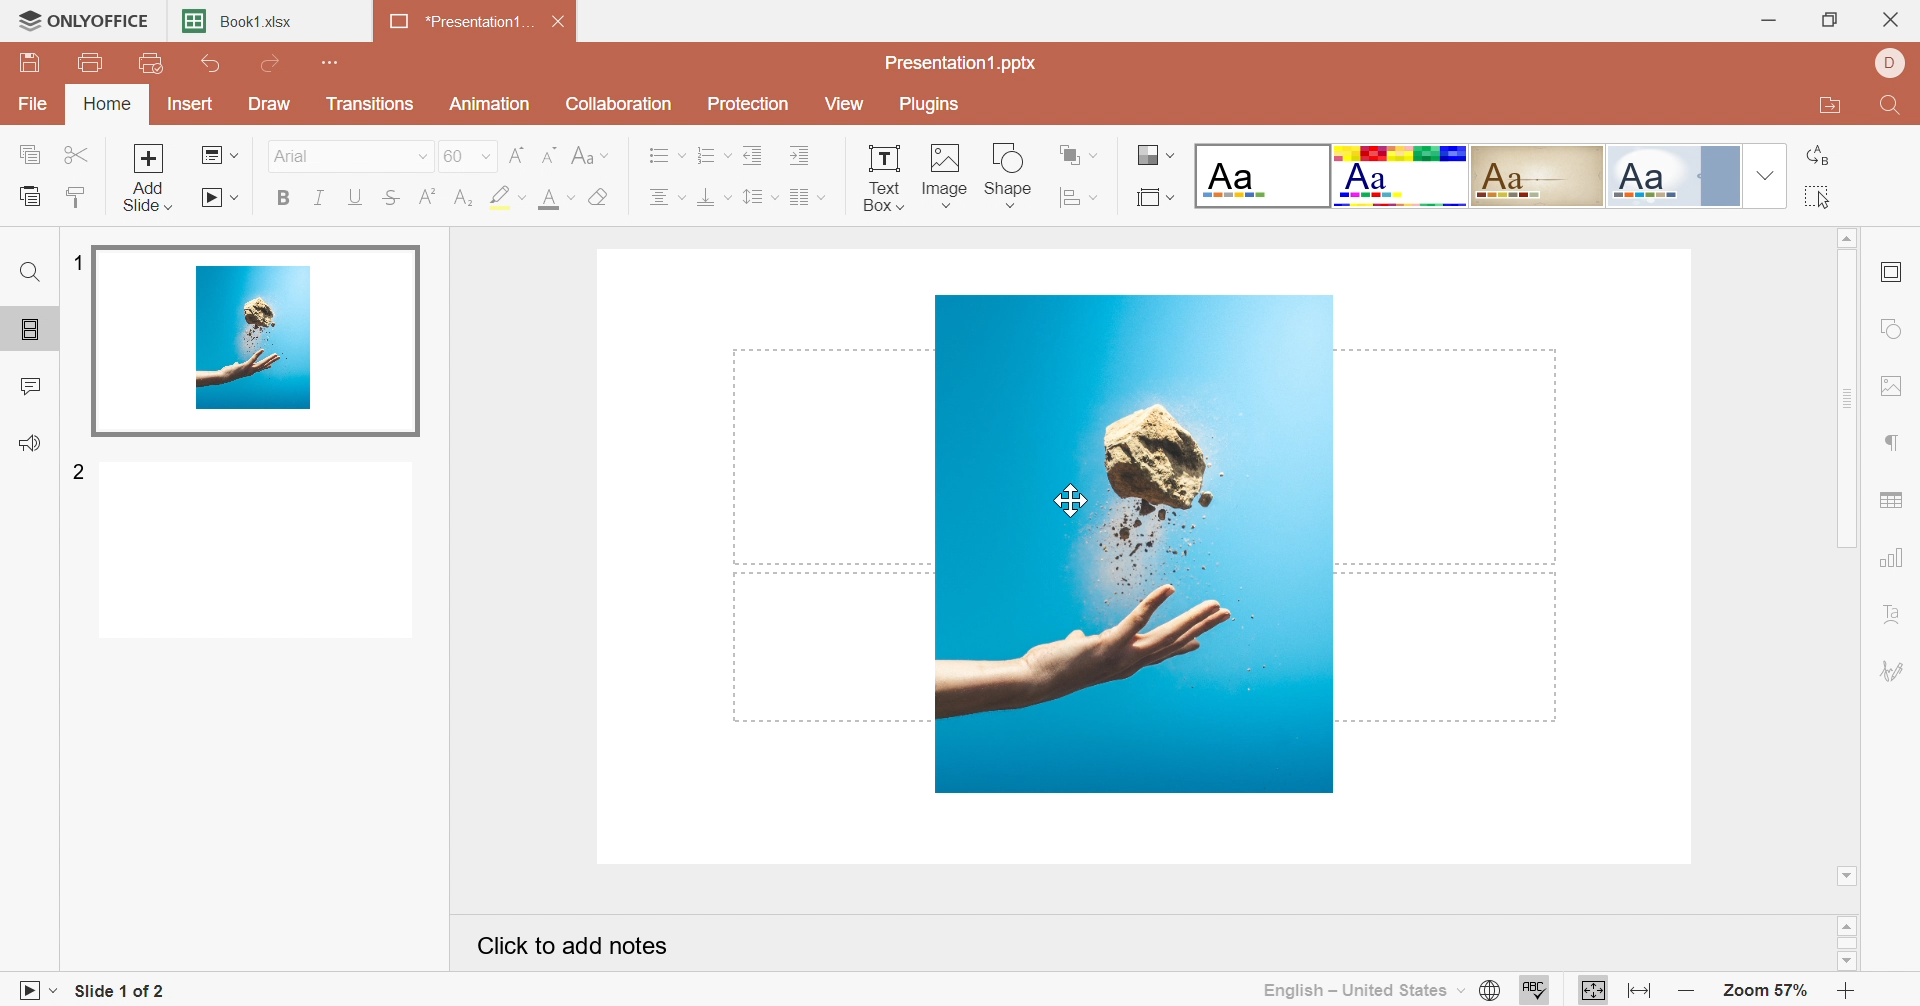 The width and height of the screenshot is (1920, 1006). Describe the element at coordinates (1494, 990) in the screenshot. I see `Set document language` at that location.